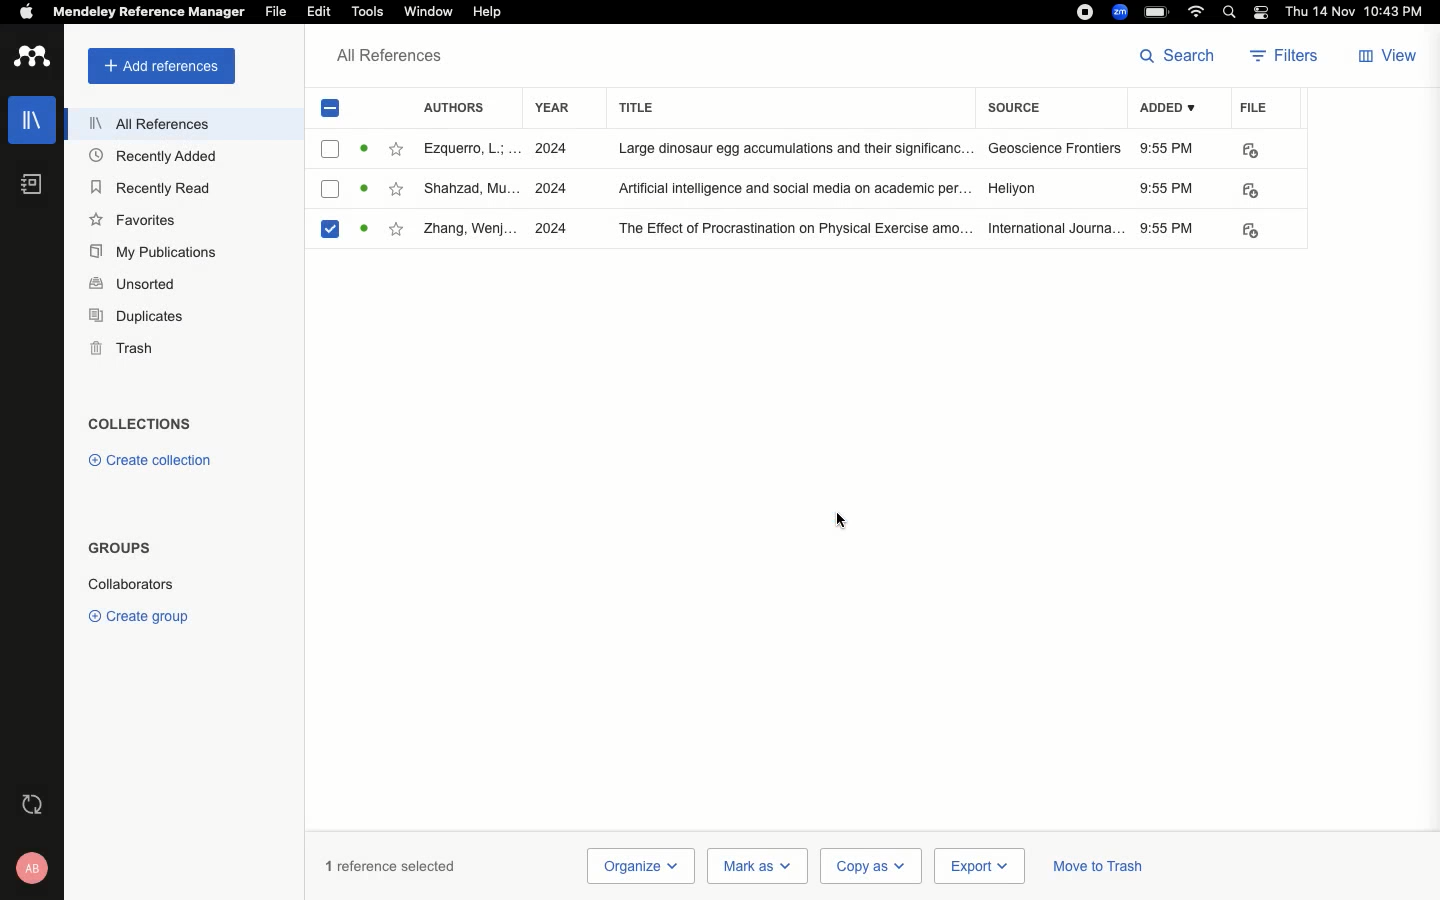 The width and height of the screenshot is (1440, 900). Describe the element at coordinates (757, 866) in the screenshot. I see `Mark as` at that location.